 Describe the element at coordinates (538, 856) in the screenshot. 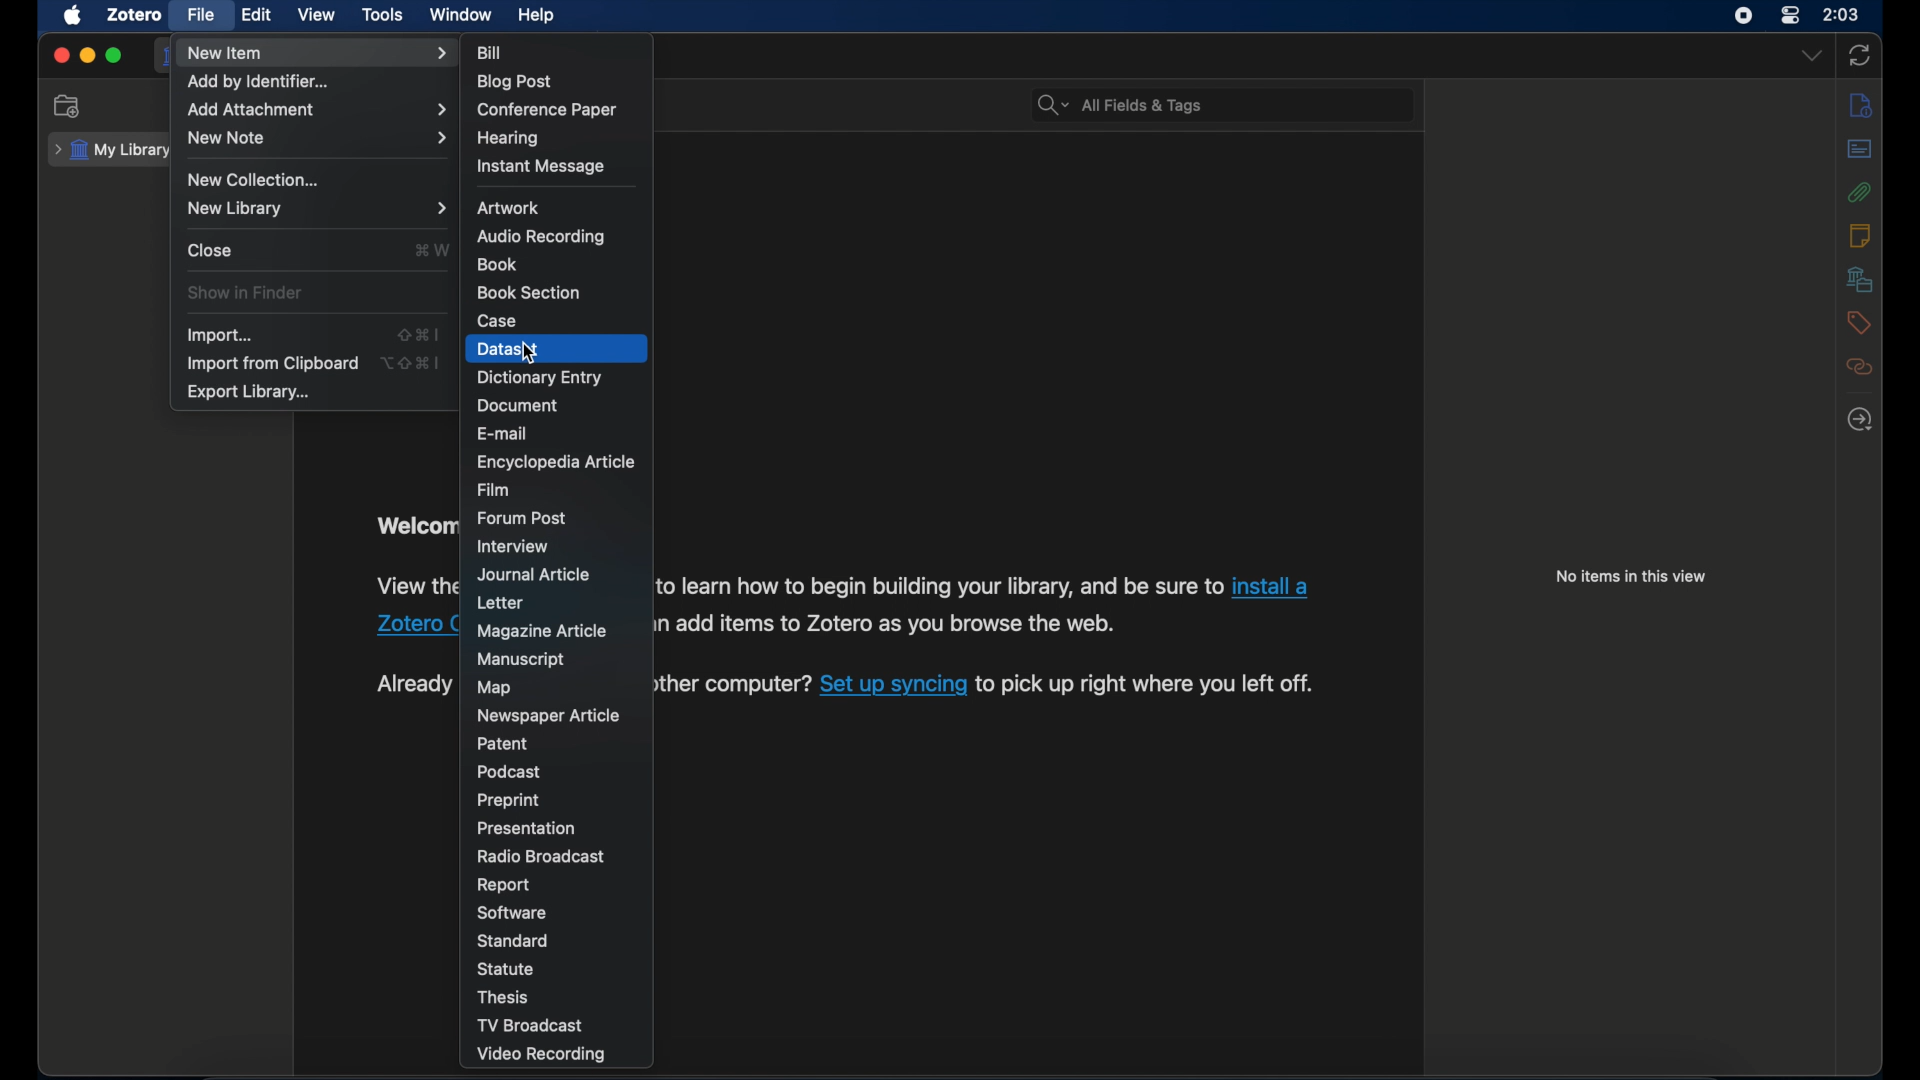

I see `radio broadcast` at that location.